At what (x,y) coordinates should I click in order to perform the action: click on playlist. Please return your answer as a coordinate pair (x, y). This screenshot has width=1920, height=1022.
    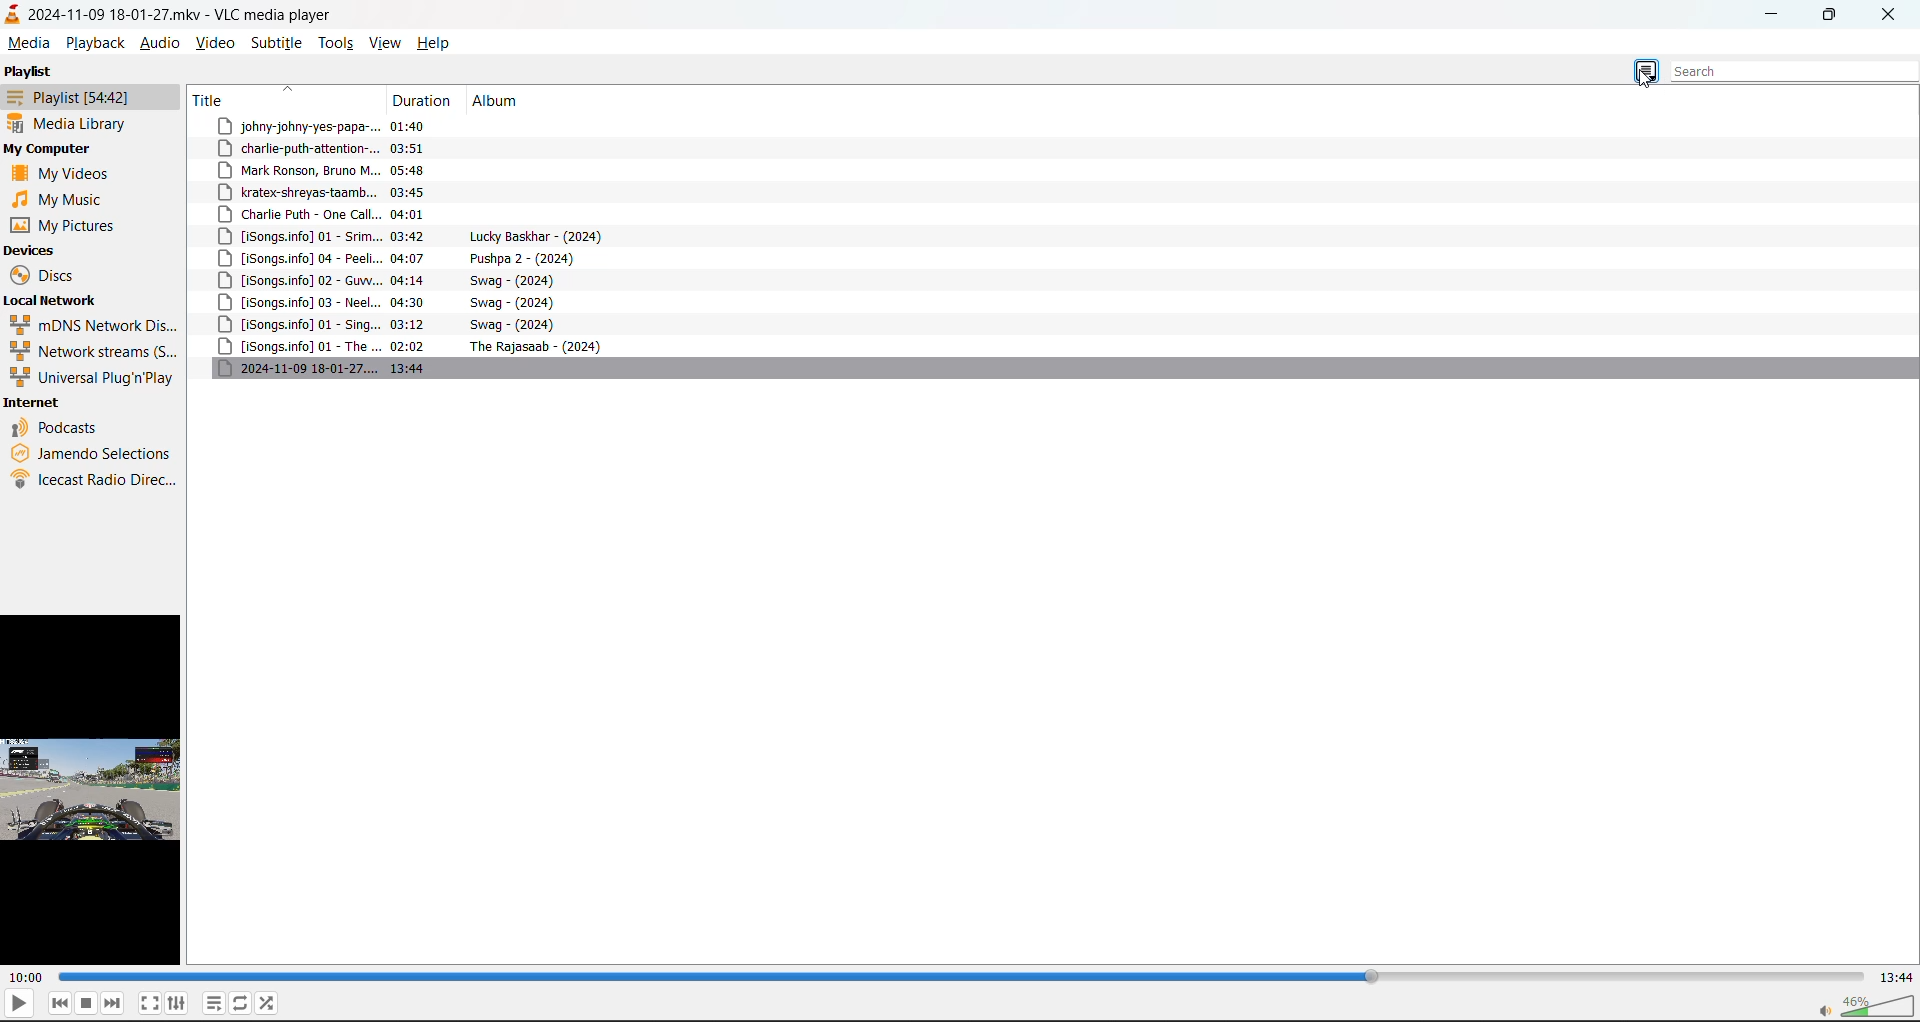
    Looking at the image, I should click on (211, 1002).